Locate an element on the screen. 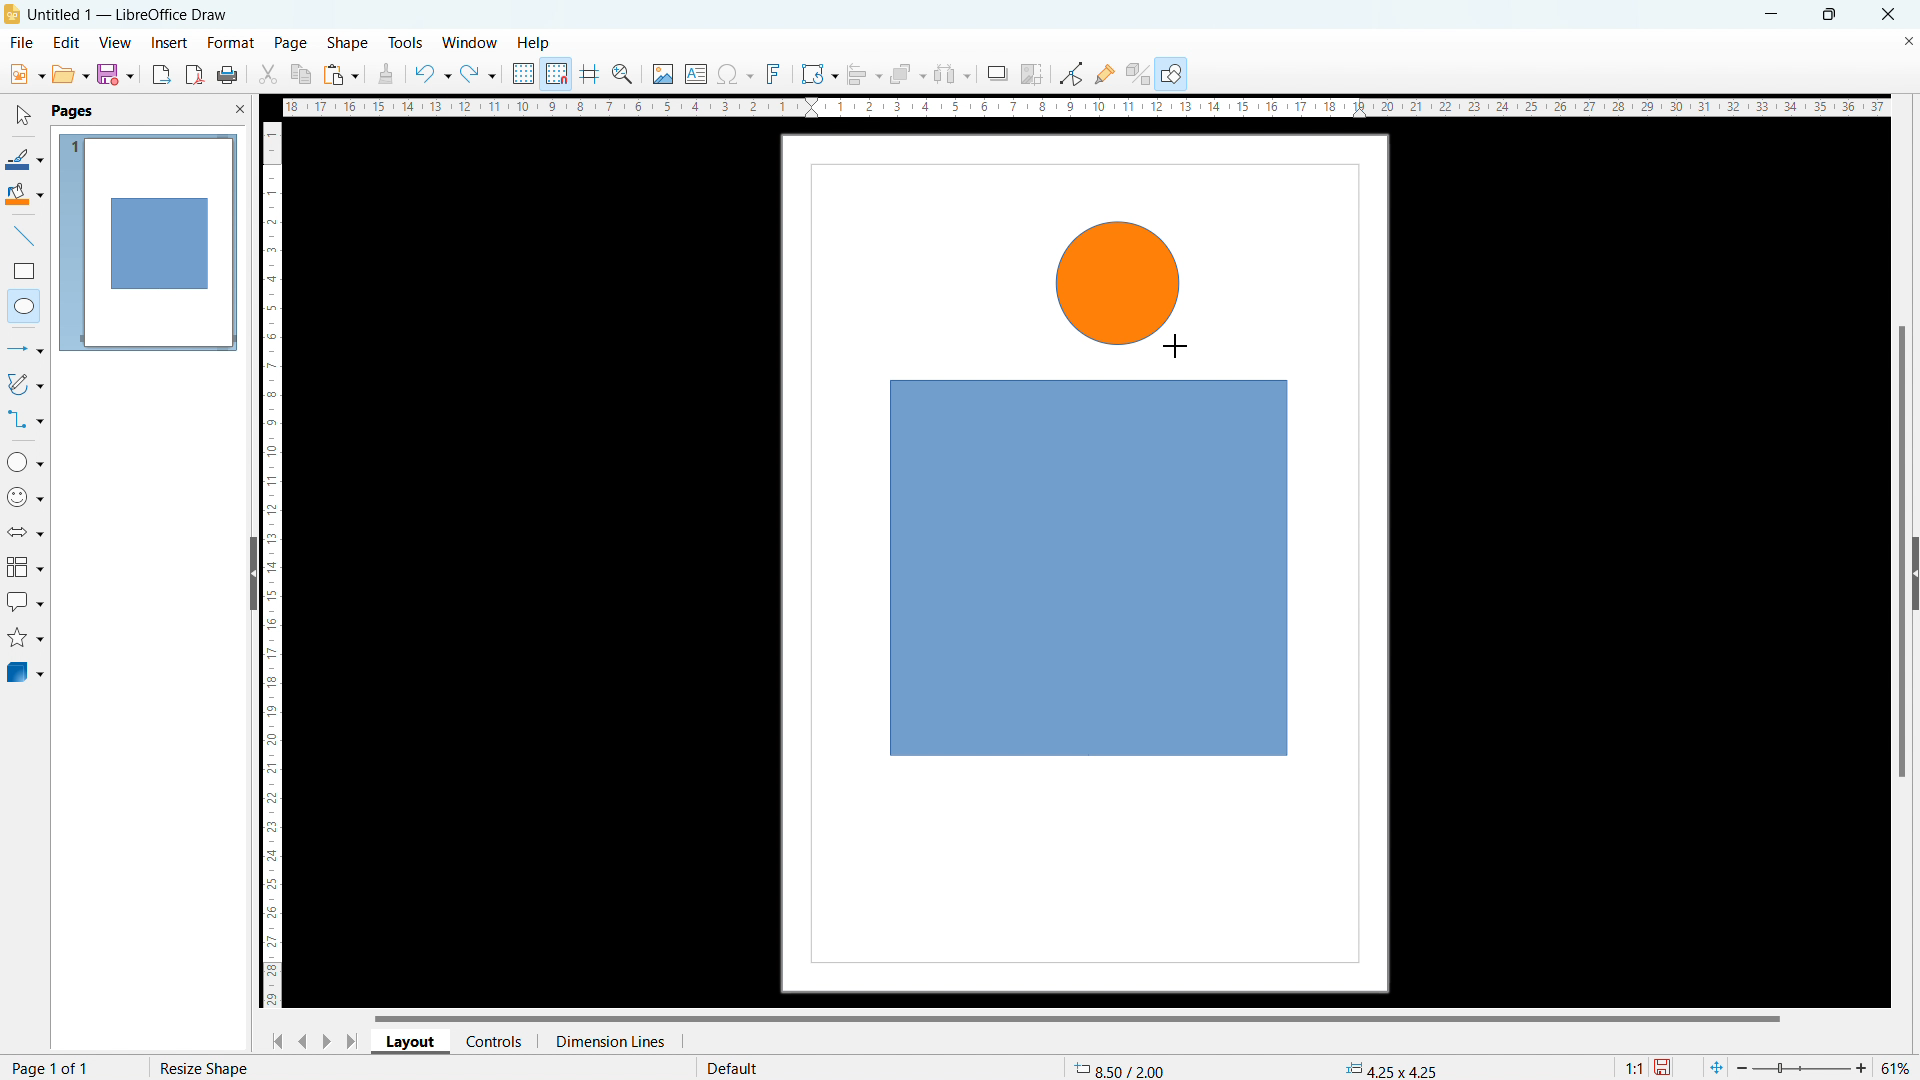  elipse is located at coordinates (24, 305).